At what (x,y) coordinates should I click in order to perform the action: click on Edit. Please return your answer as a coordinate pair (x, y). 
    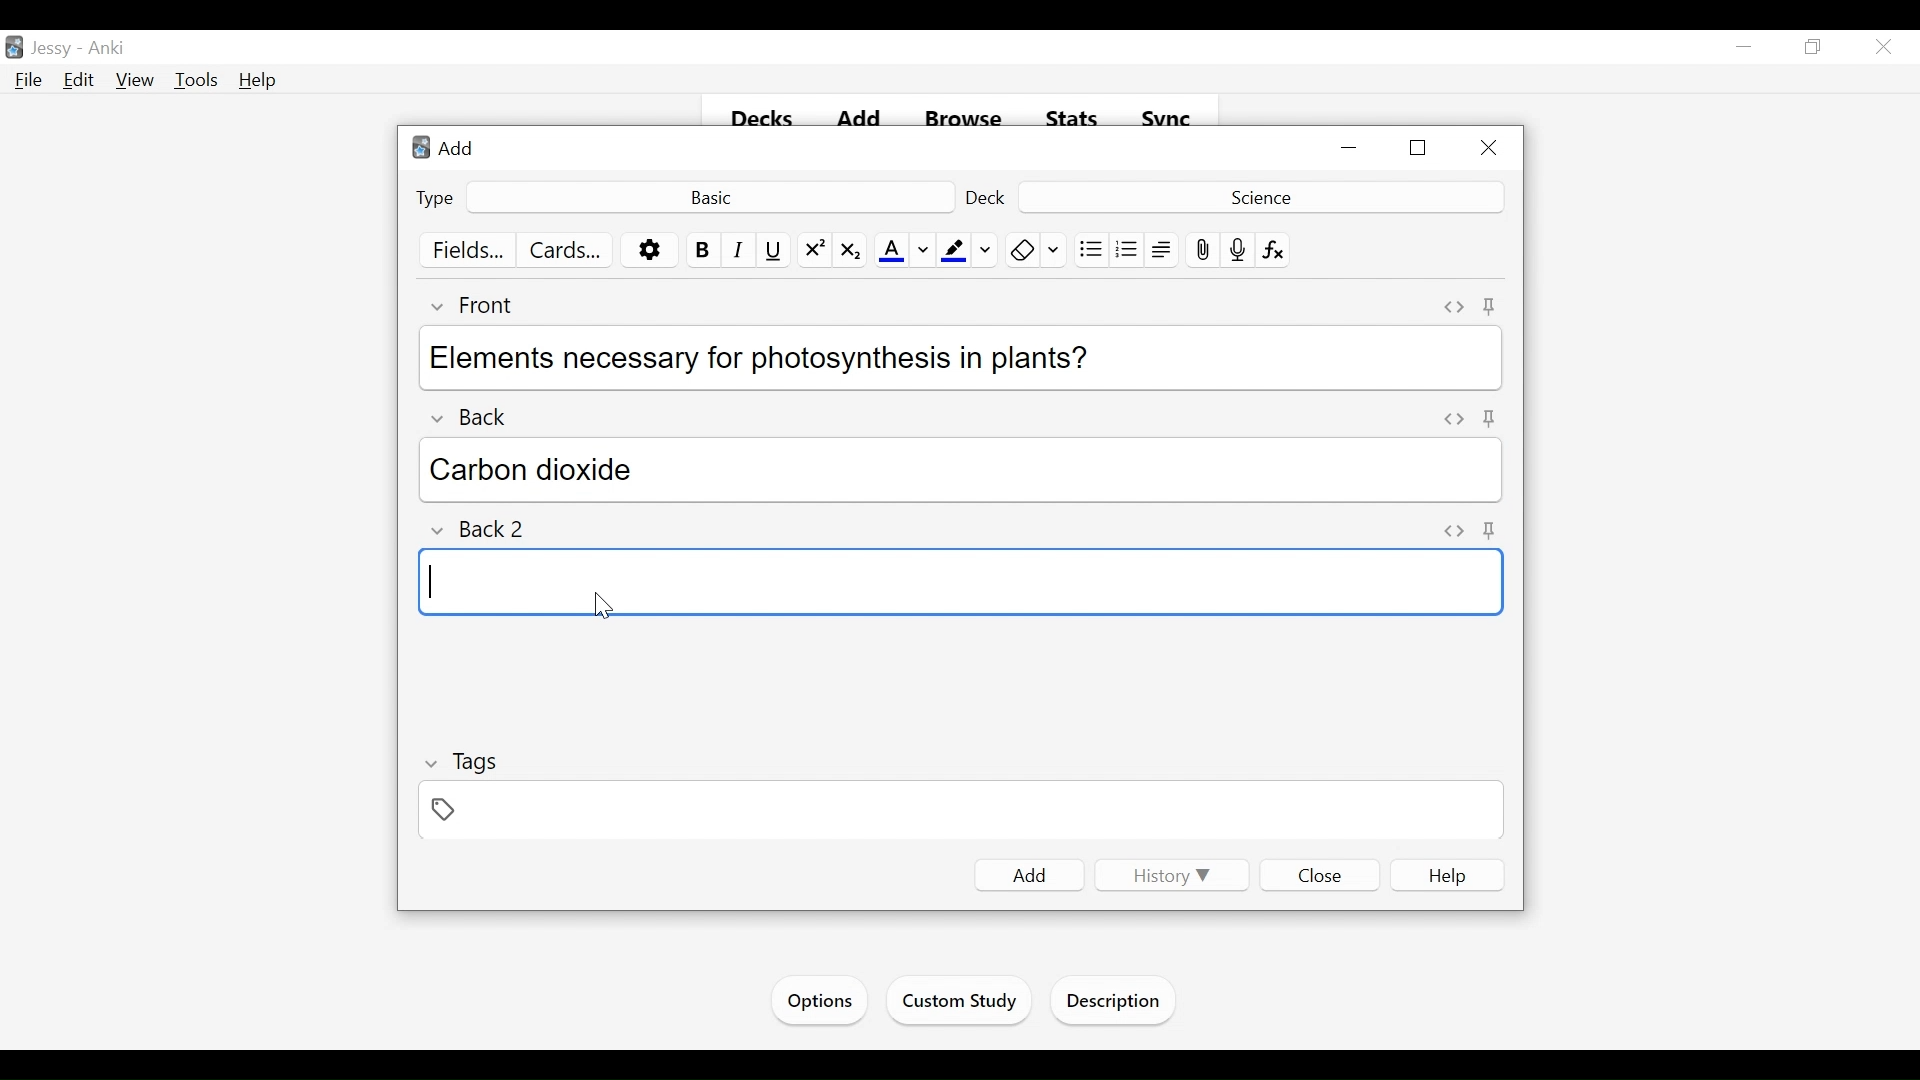
    Looking at the image, I should click on (79, 79).